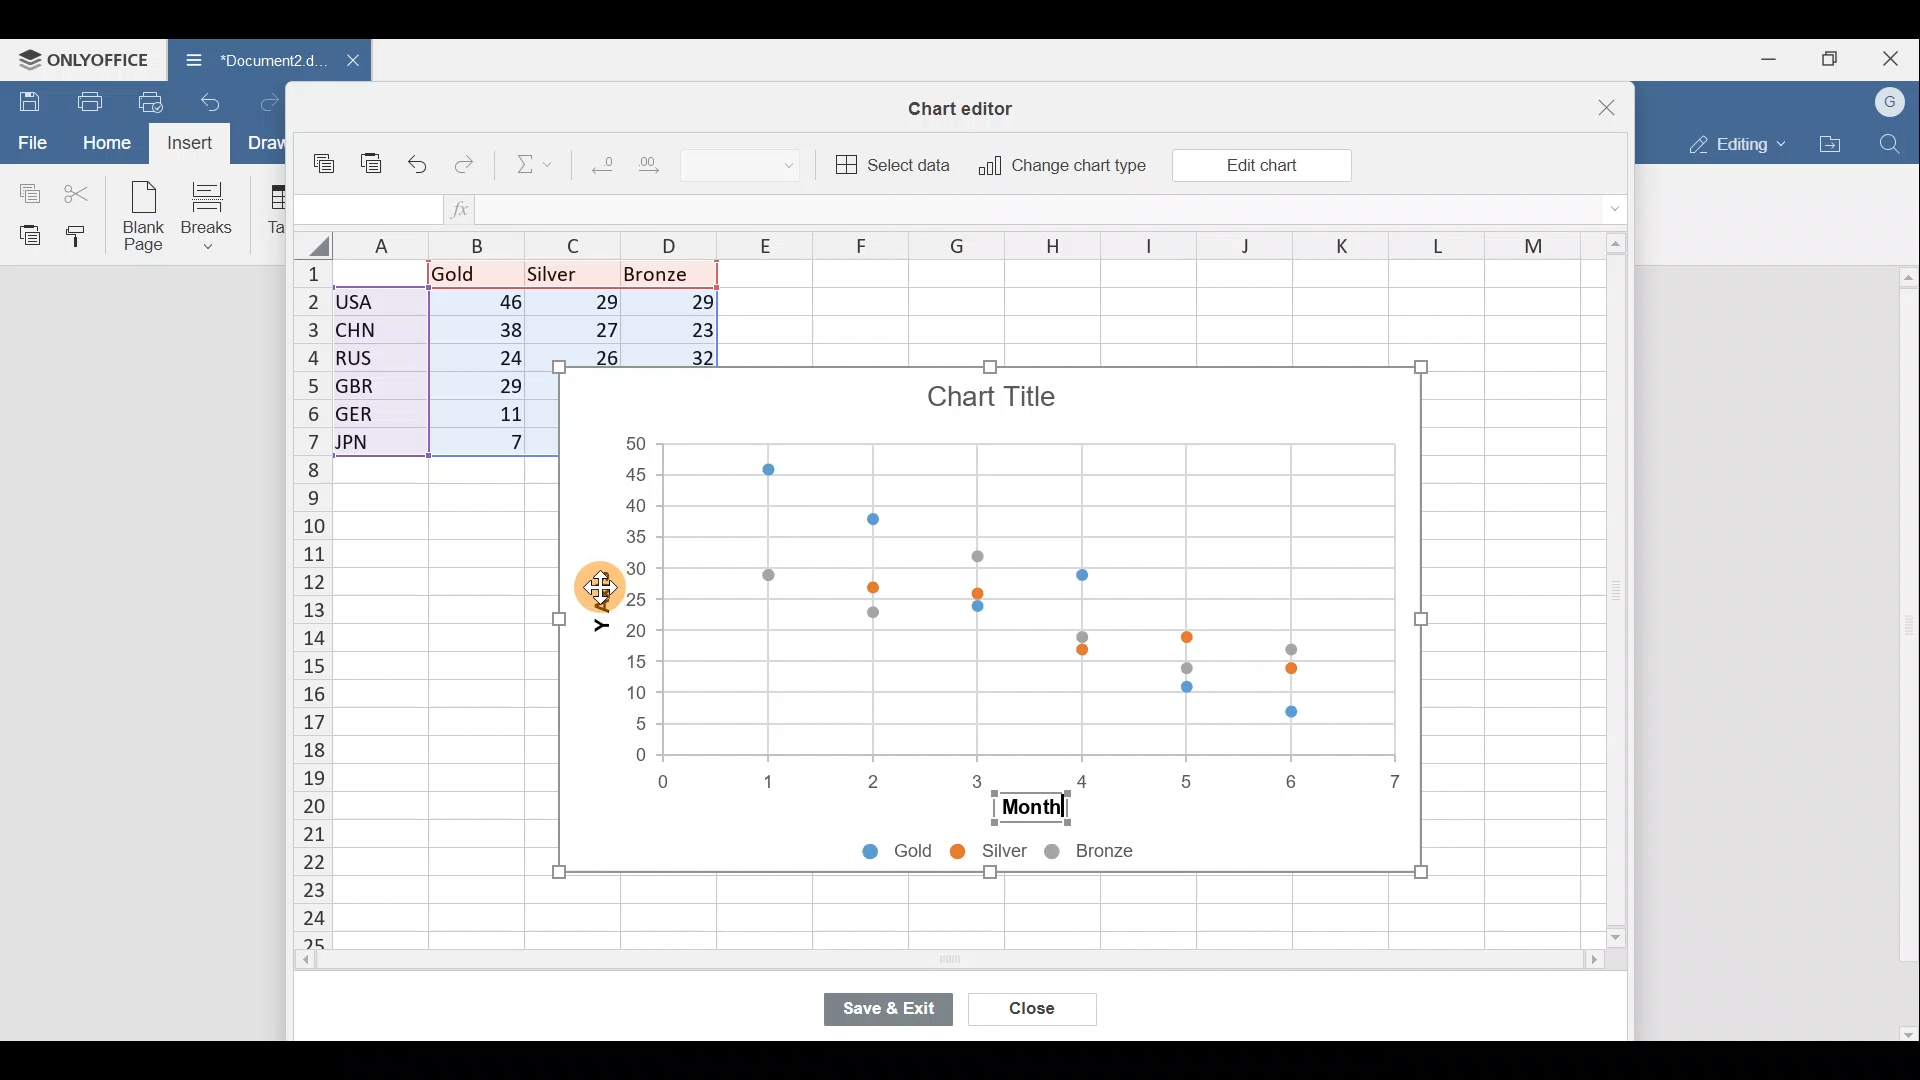 This screenshot has height=1080, width=1920. I want to click on Save & exit, so click(894, 1004).